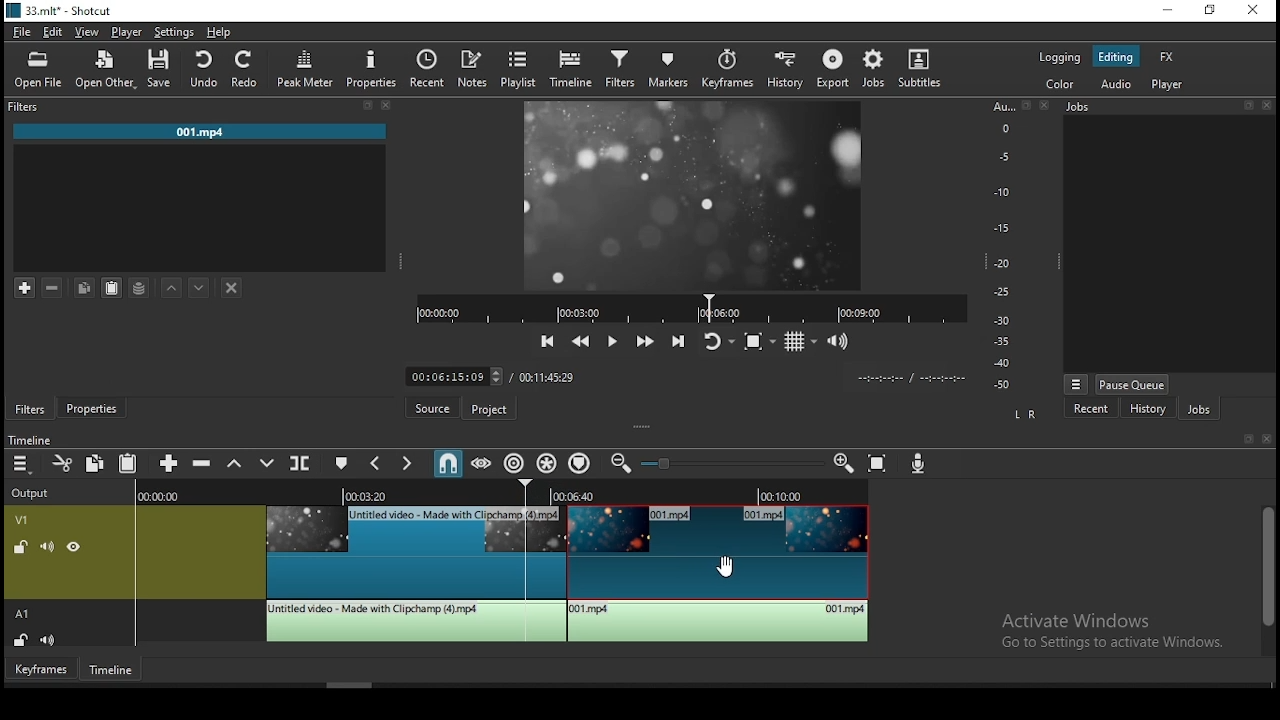  Describe the element at coordinates (304, 68) in the screenshot. I see `peak meter` at that location.